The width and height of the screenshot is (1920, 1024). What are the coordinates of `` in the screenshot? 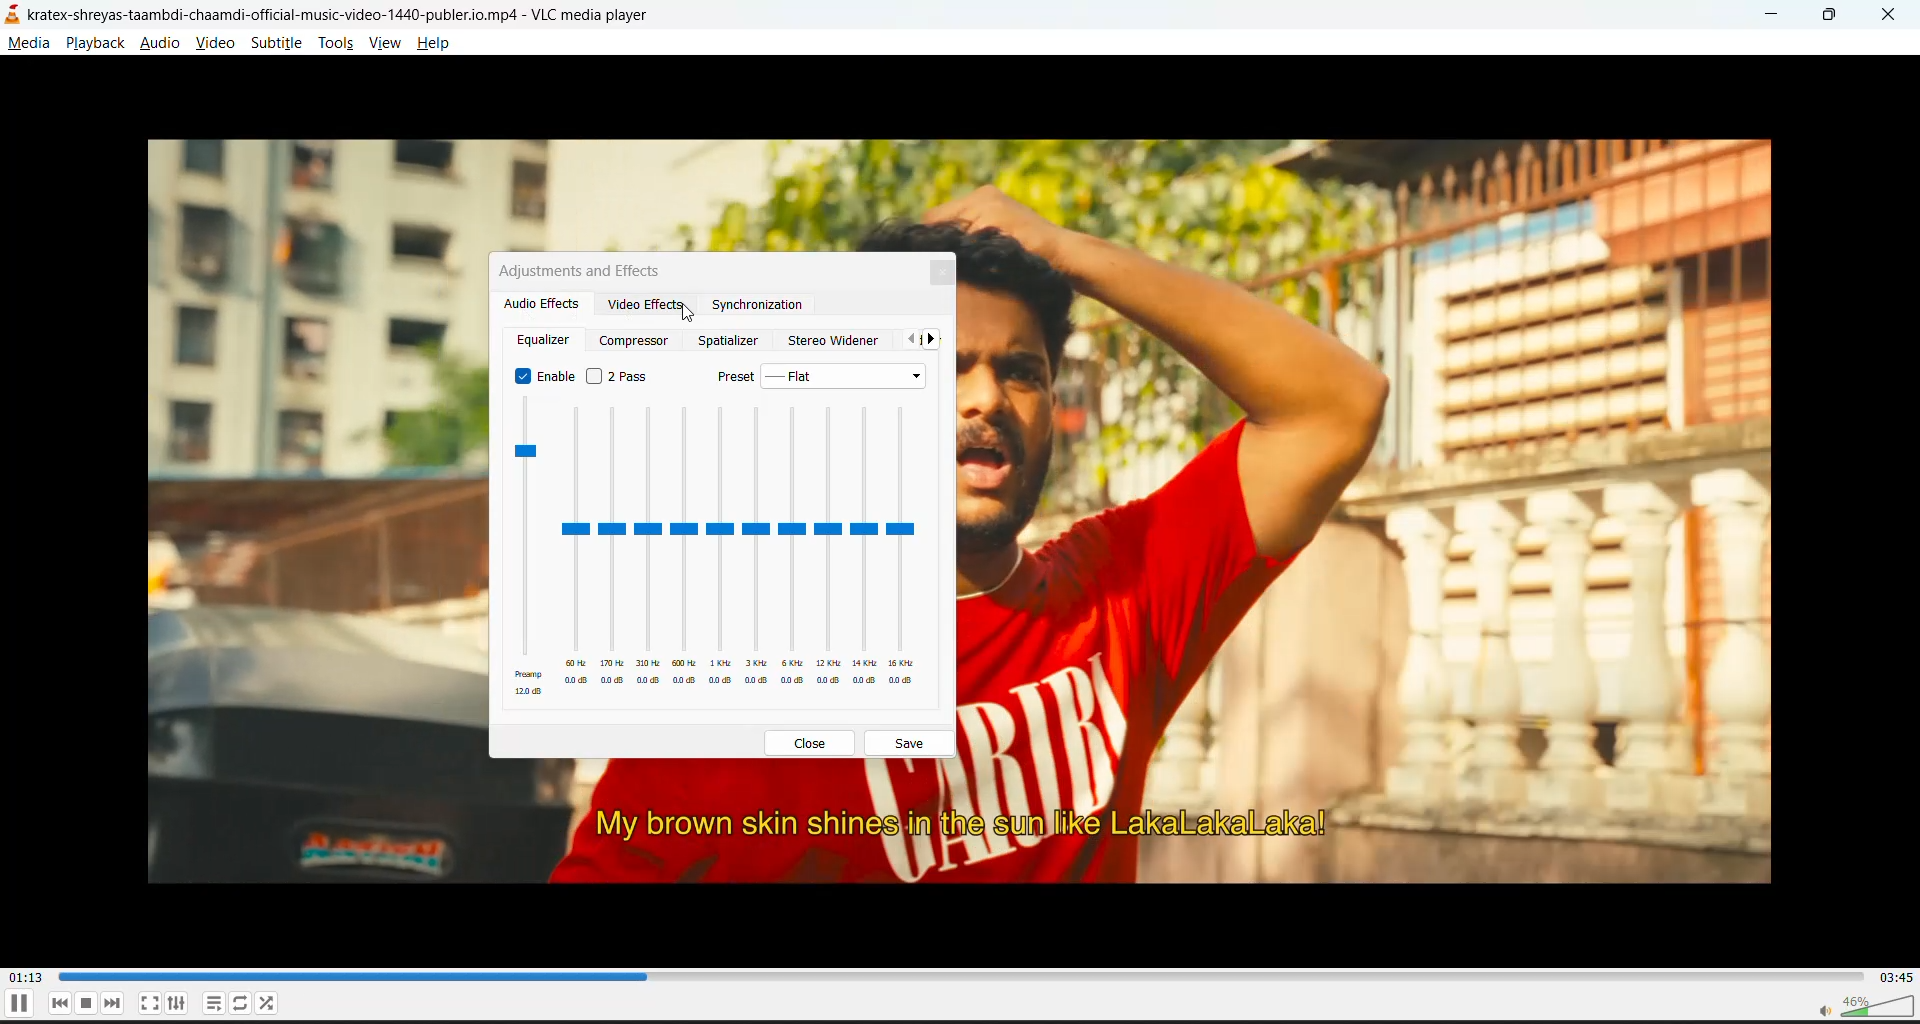 It's located at (754, 551).